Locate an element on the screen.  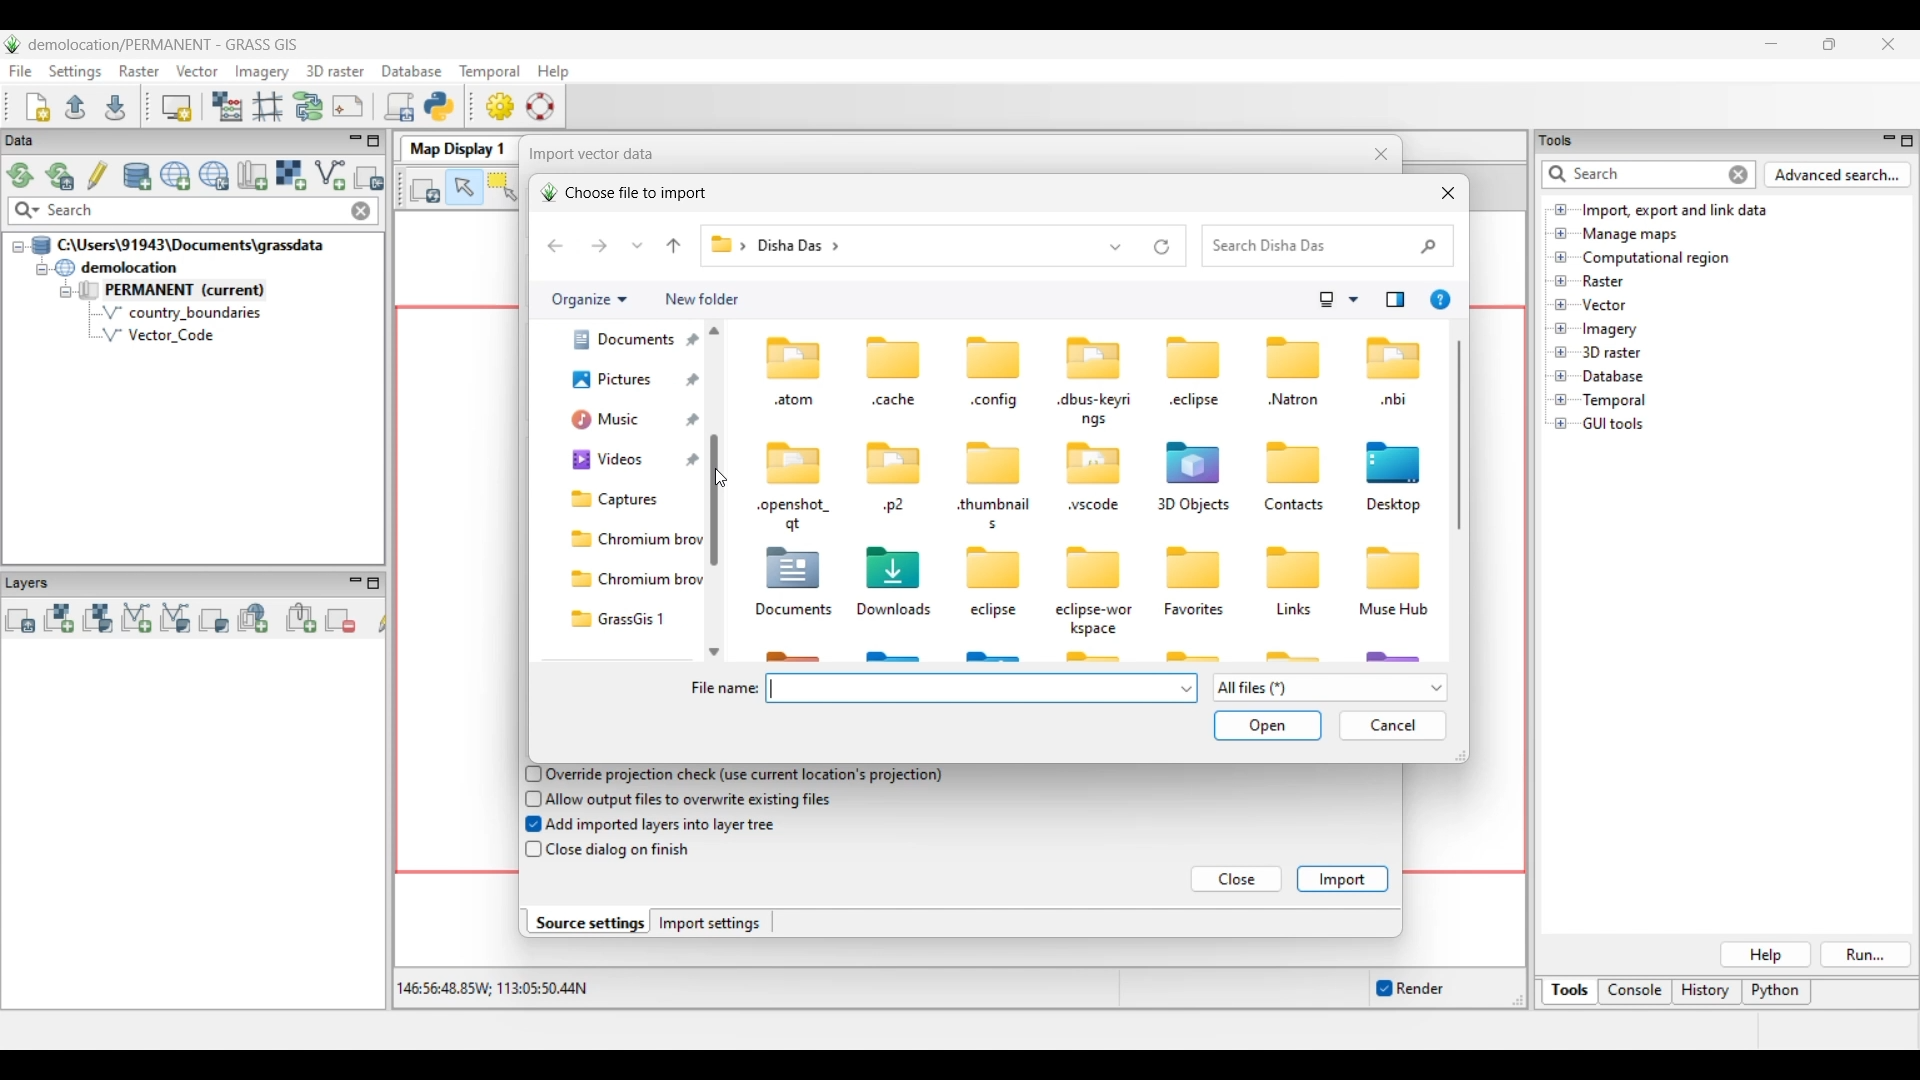
Home folder is located at coordinates (620, 347).